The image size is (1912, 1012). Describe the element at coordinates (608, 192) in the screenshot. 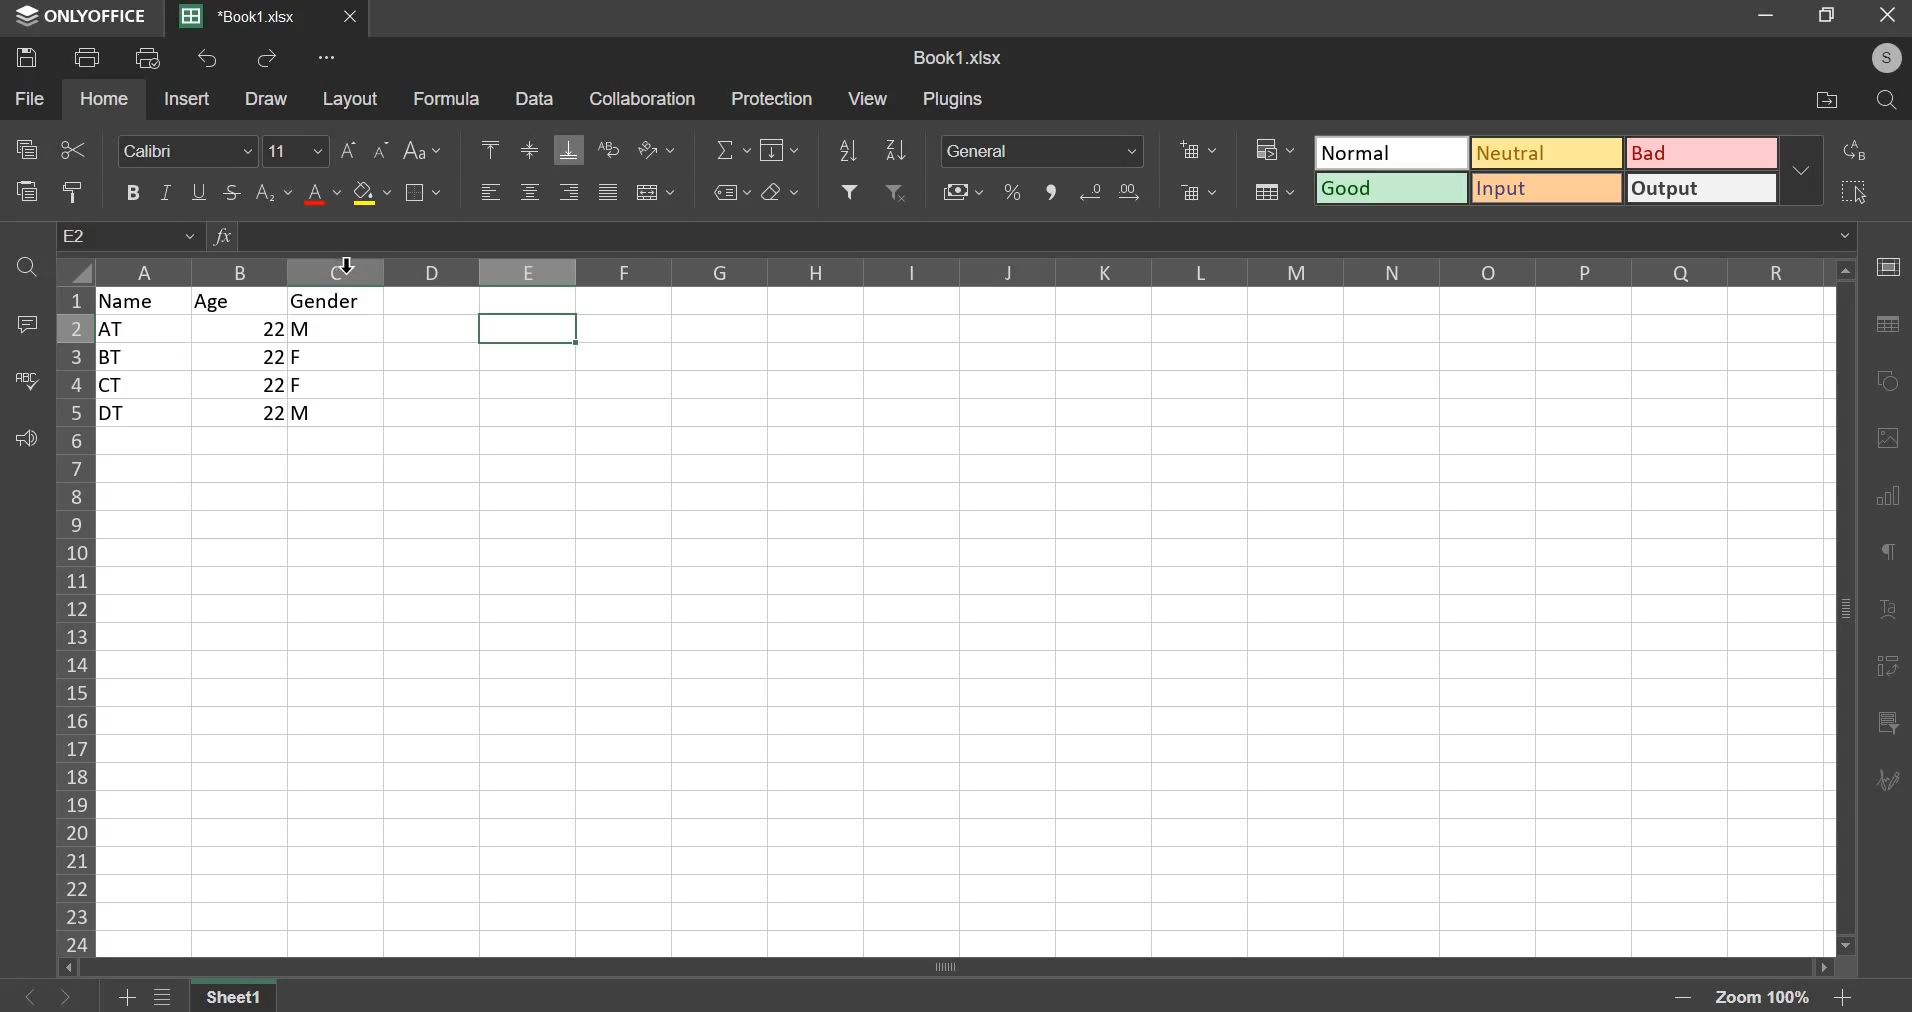

I see `justified` at that location.